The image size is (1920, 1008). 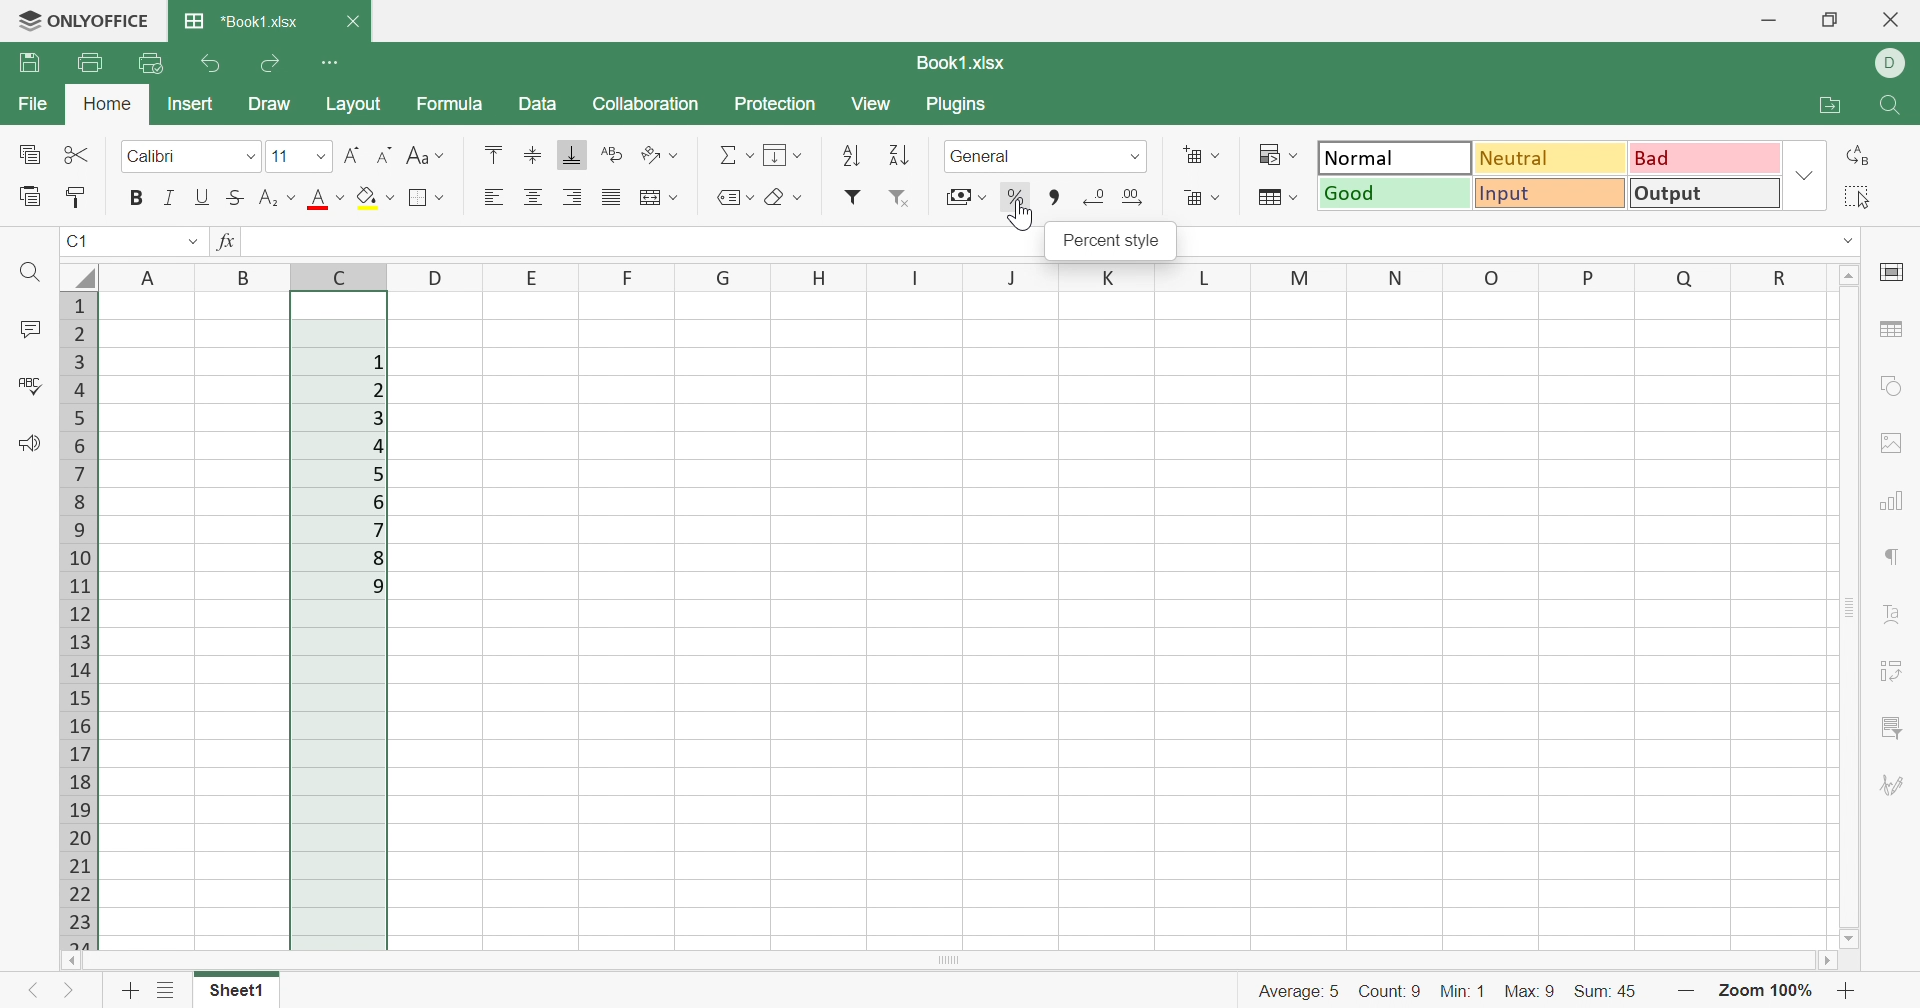 What do you see at coordinates (140, 201) in the screenshot?
I see `Bold` at bounding box center [140, 201].